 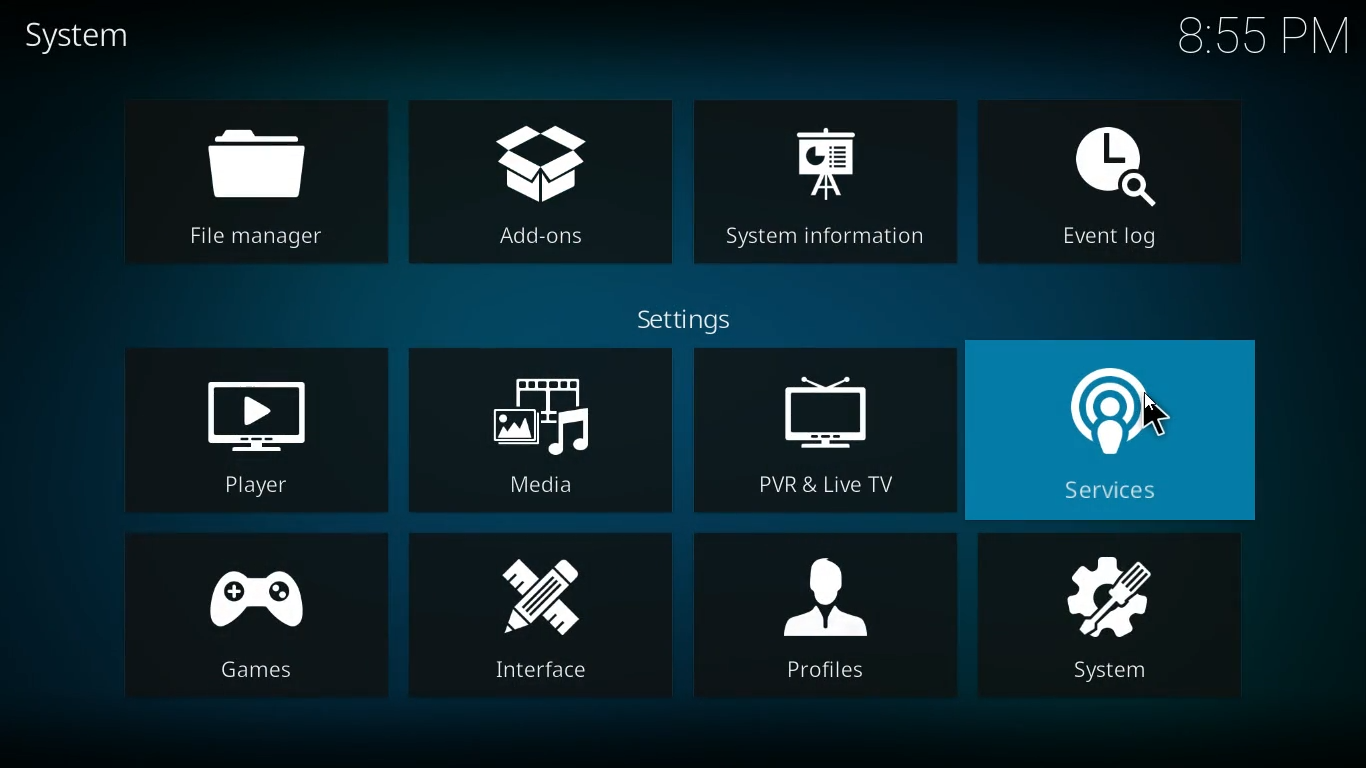 What do you see at coordinates (85, 39) in the screenshot?
I see `system` at bounding box center [85, 39].